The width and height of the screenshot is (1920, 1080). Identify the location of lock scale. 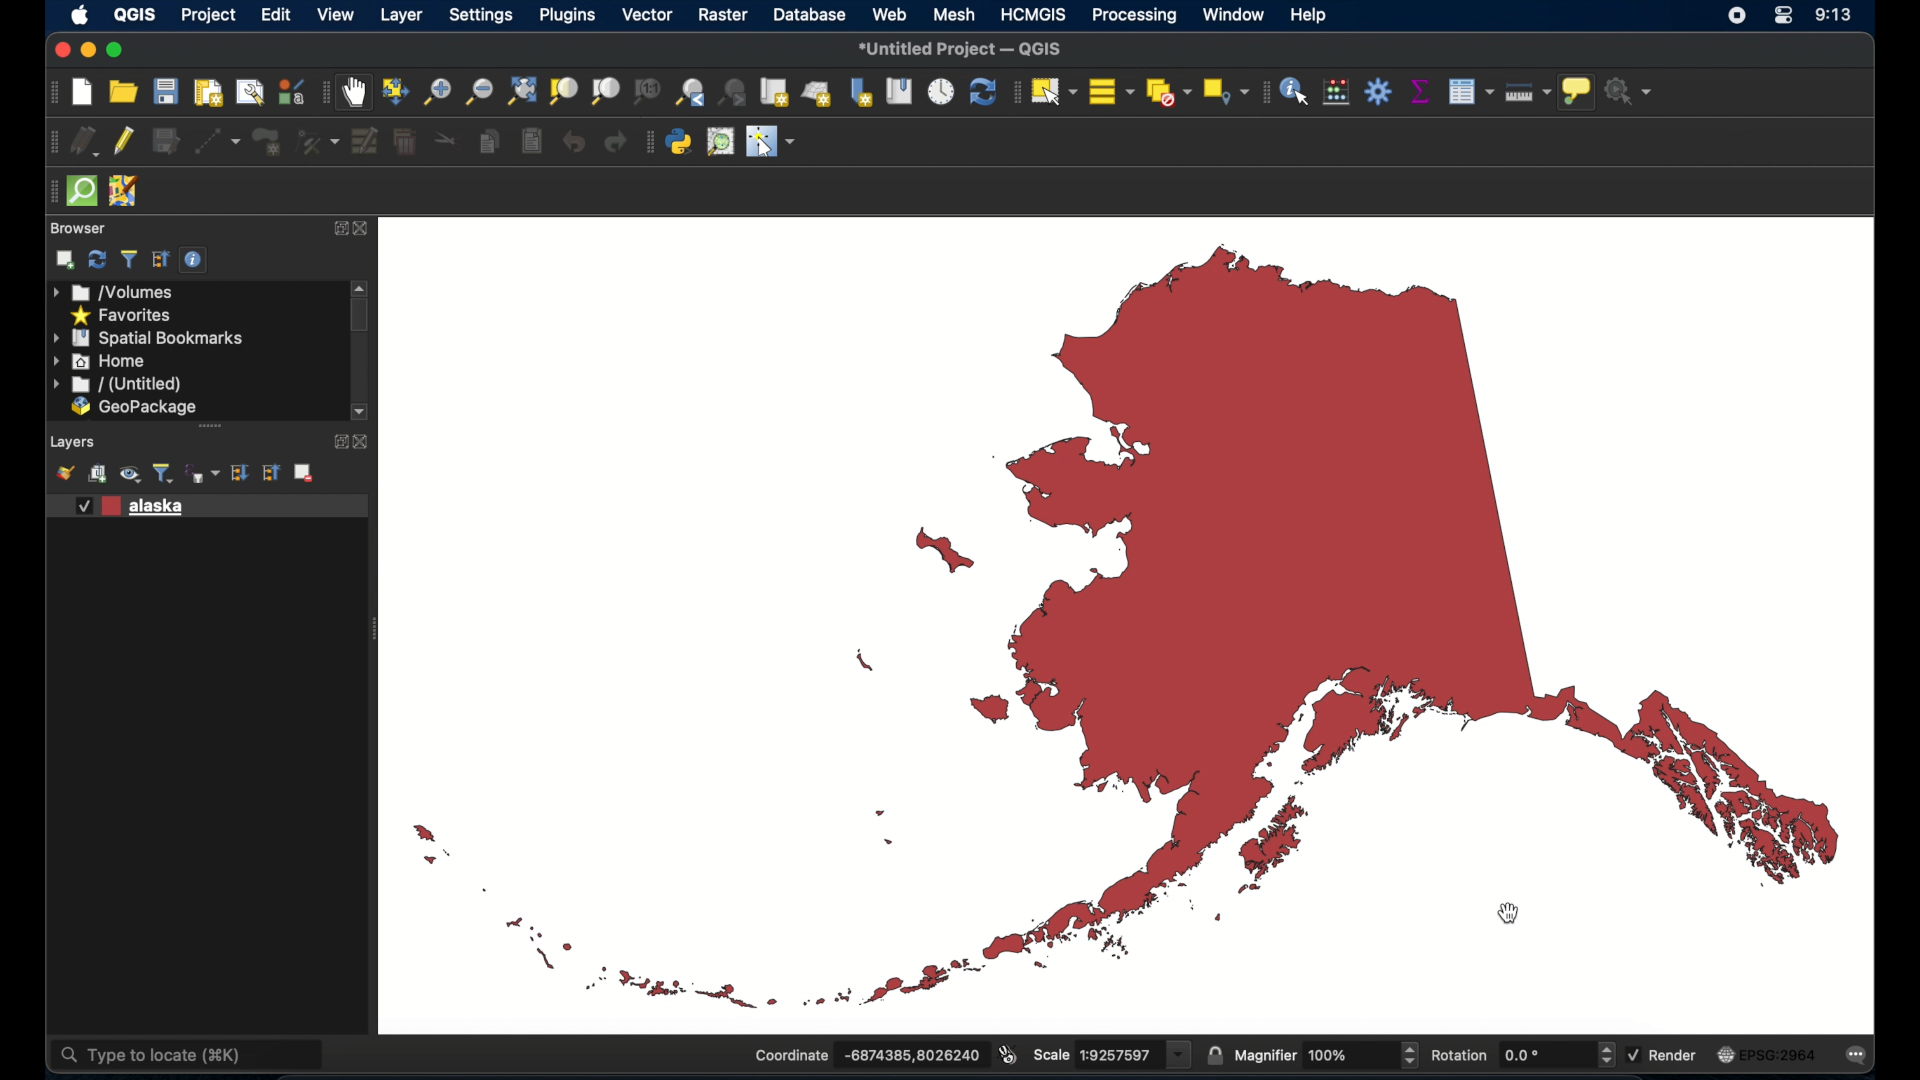
(1211, 1054).